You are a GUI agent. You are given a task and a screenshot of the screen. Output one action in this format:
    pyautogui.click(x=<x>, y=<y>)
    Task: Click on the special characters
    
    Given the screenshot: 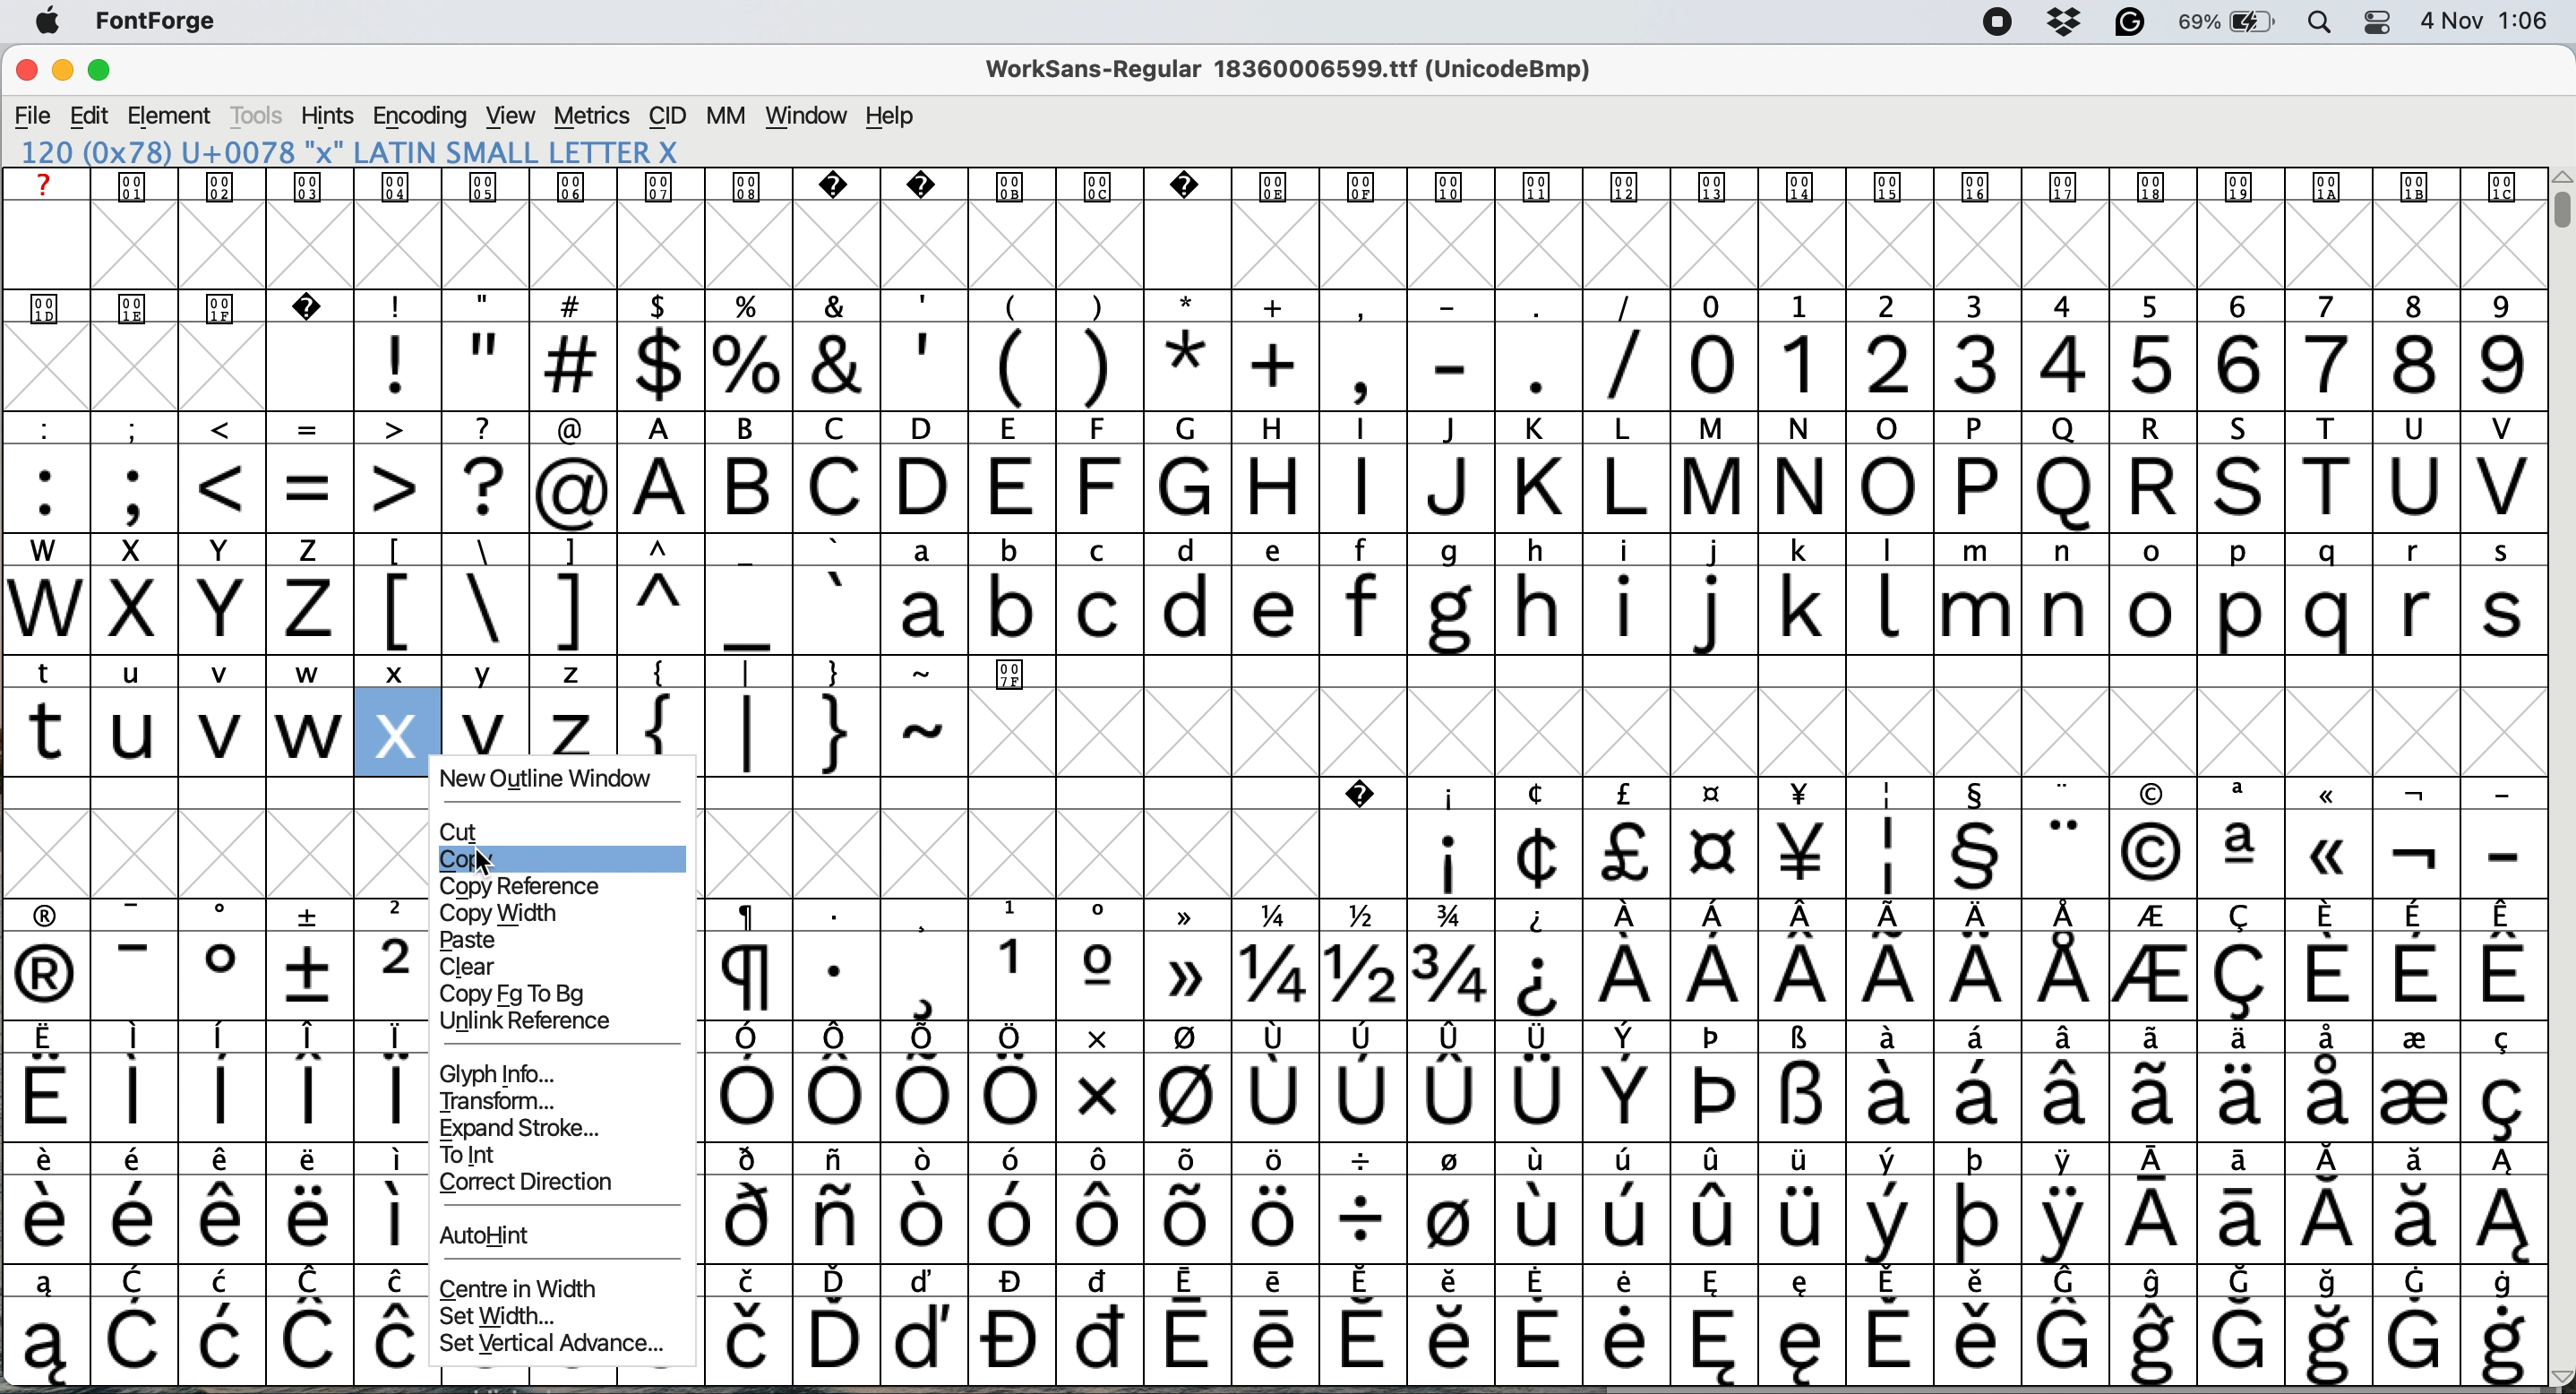 What is the action you would take?
    pyautogui.click(x=1624, y=915)
    